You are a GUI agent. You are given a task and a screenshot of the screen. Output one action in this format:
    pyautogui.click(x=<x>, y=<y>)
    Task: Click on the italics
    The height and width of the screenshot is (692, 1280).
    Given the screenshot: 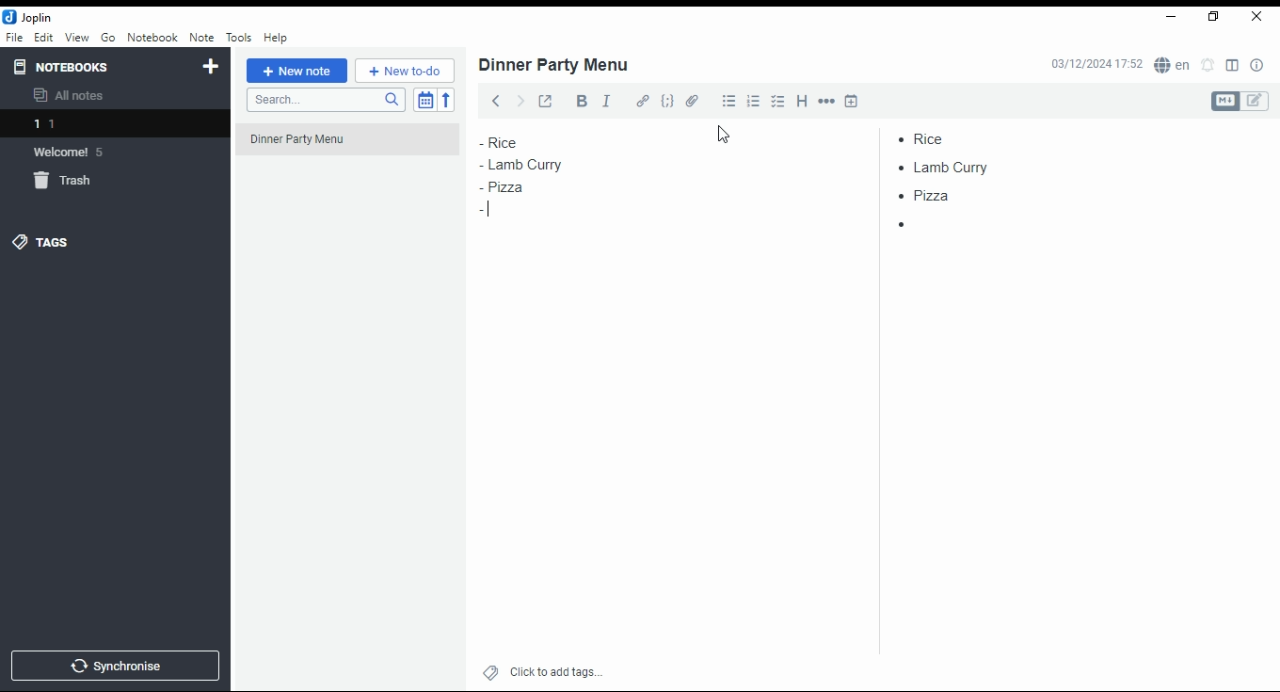 What is the action you would take?
    pyautogui.click(x=607, y=100)
    